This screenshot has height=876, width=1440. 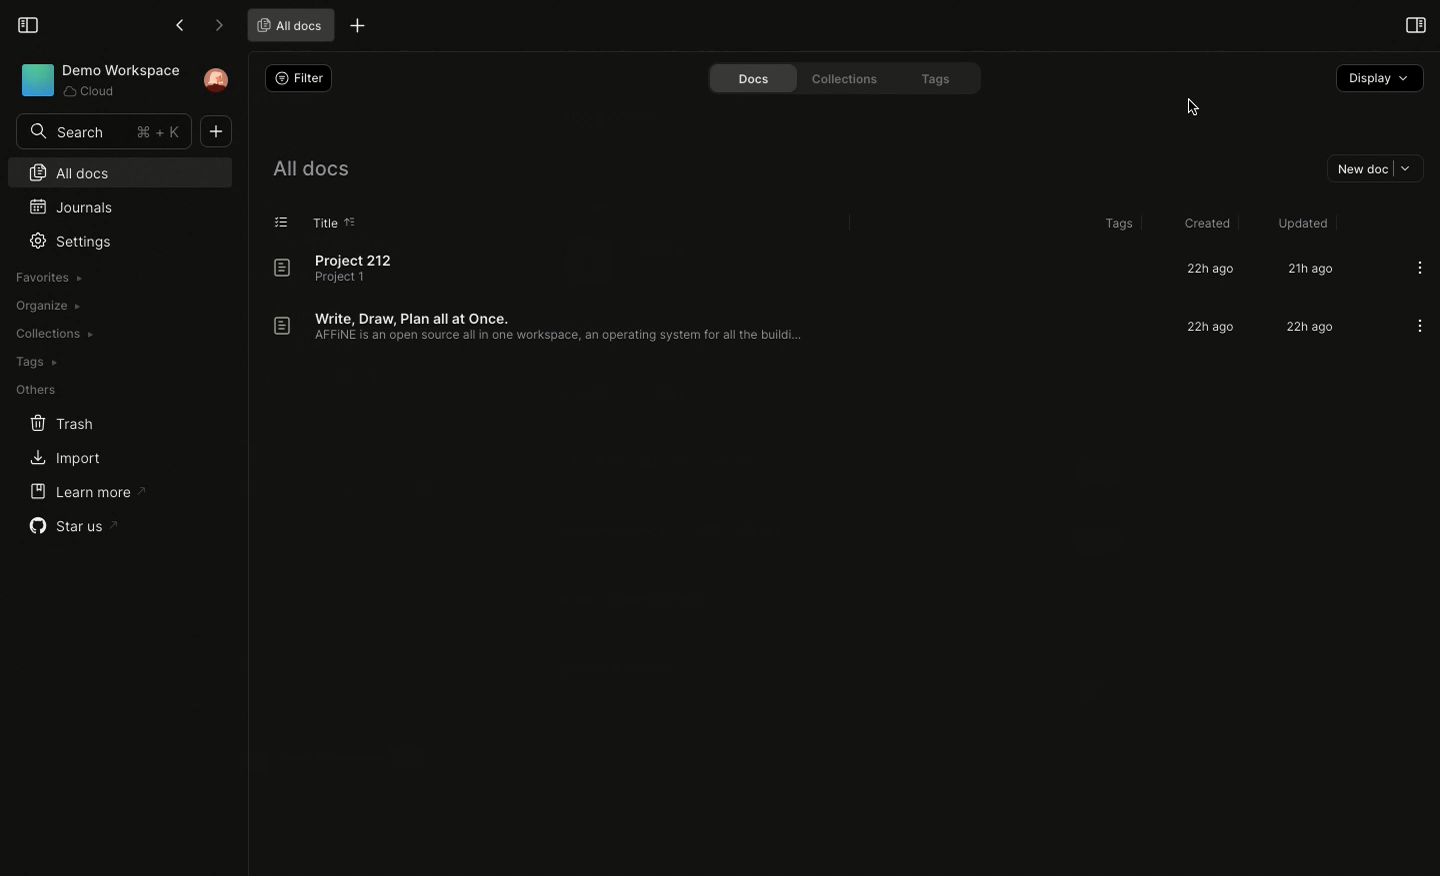 What do you see at coordinates (1206, 269) in the screenshot?
I see `22h ago` at bounding box center [1206, 269].